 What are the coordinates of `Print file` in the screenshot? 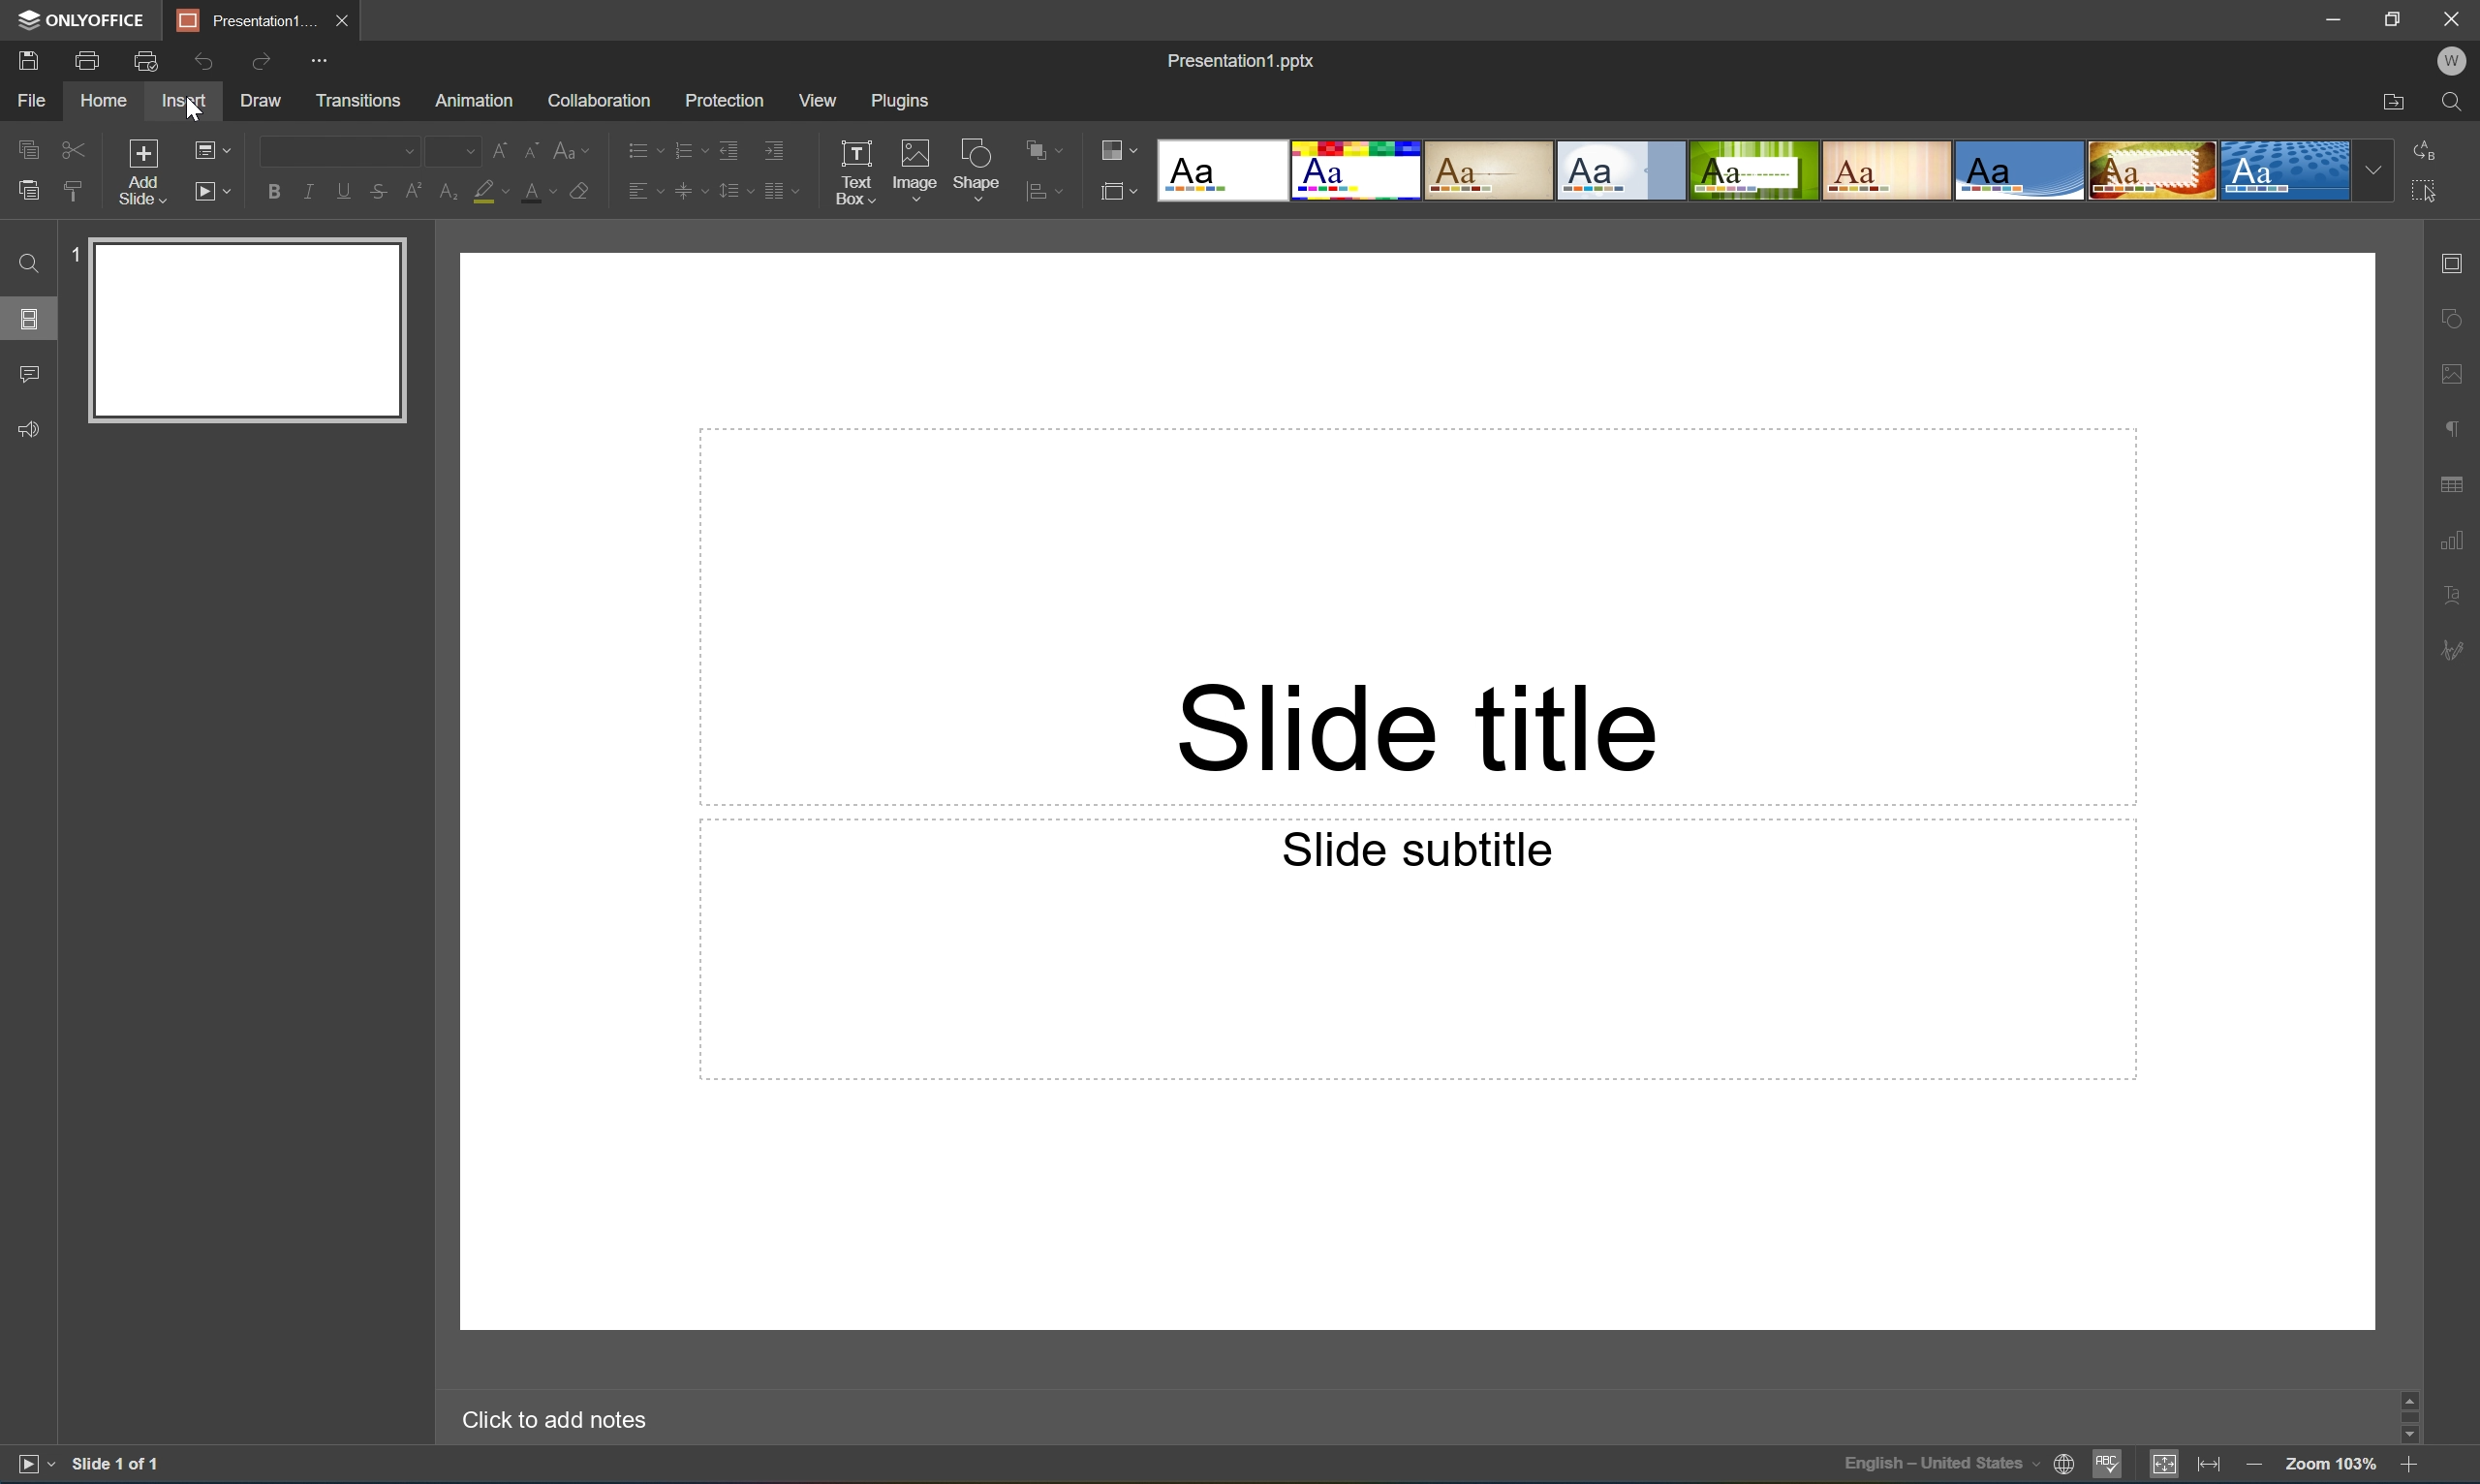 It's located at (92, 59).